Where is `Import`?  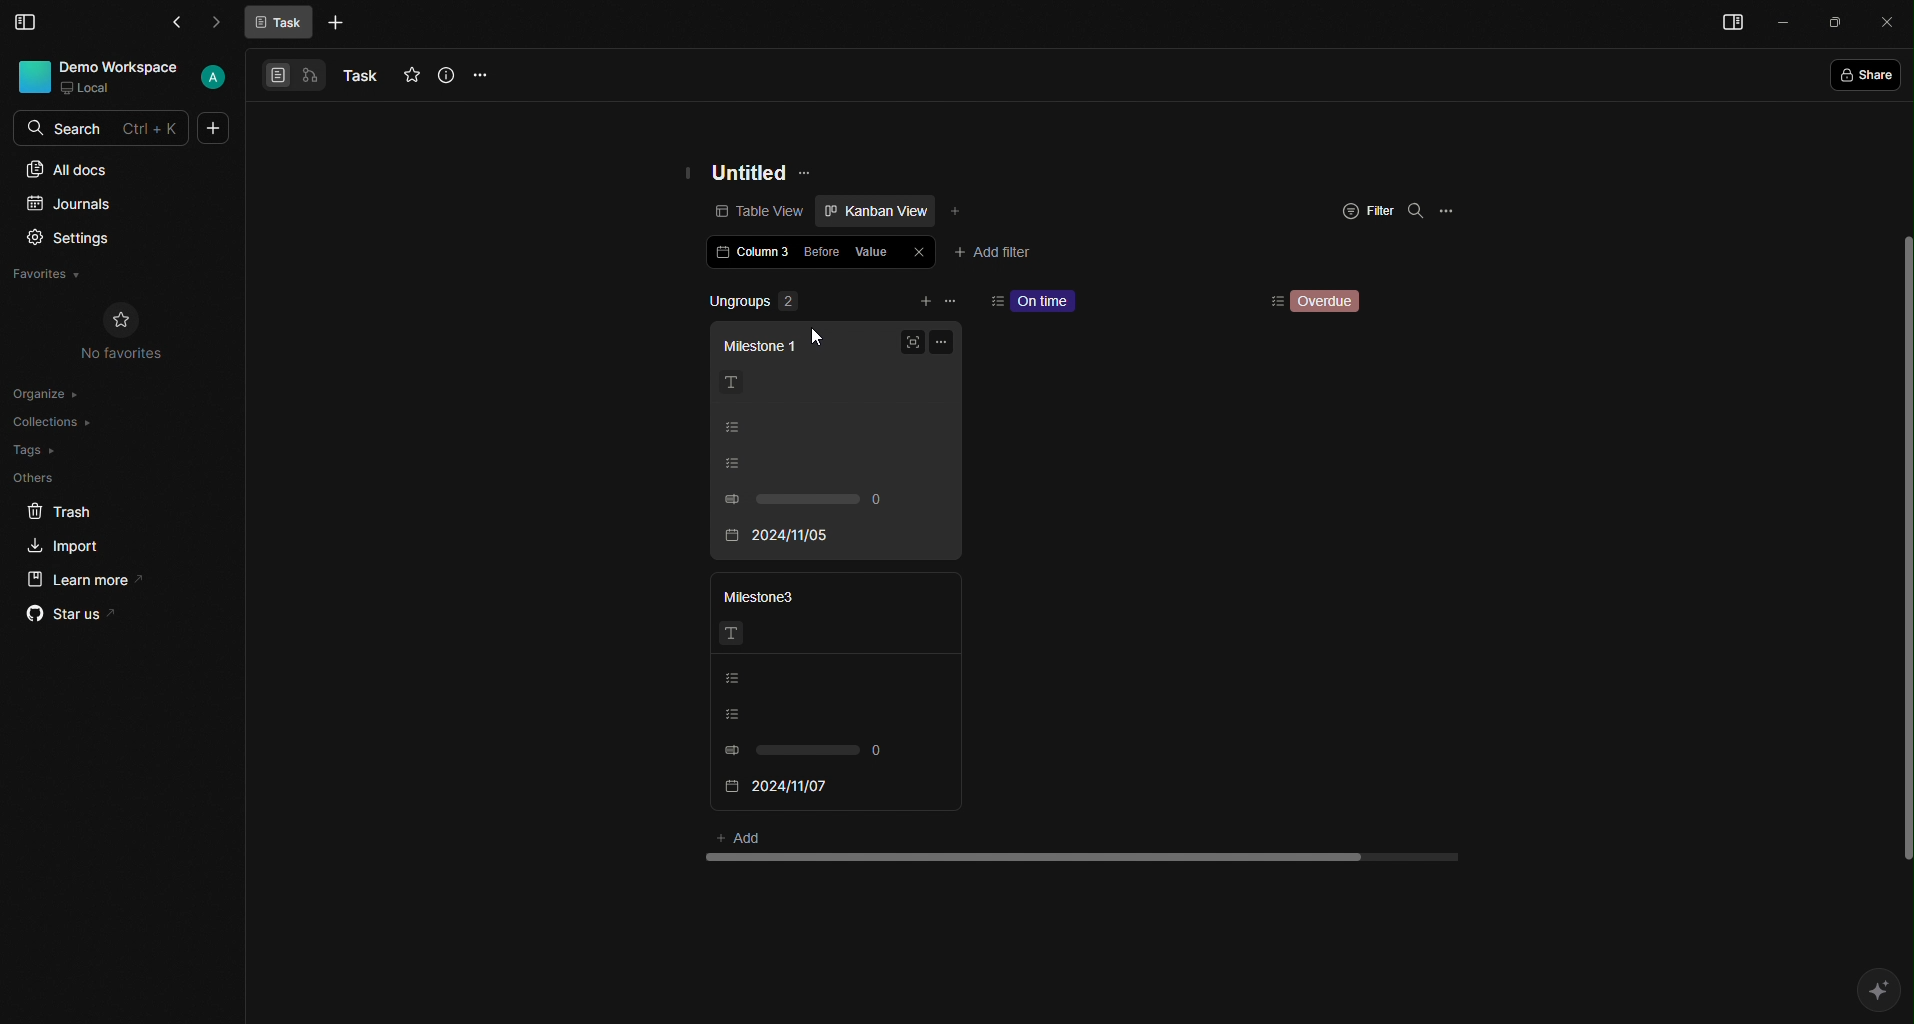 Import is located at coordinates (65, 546).